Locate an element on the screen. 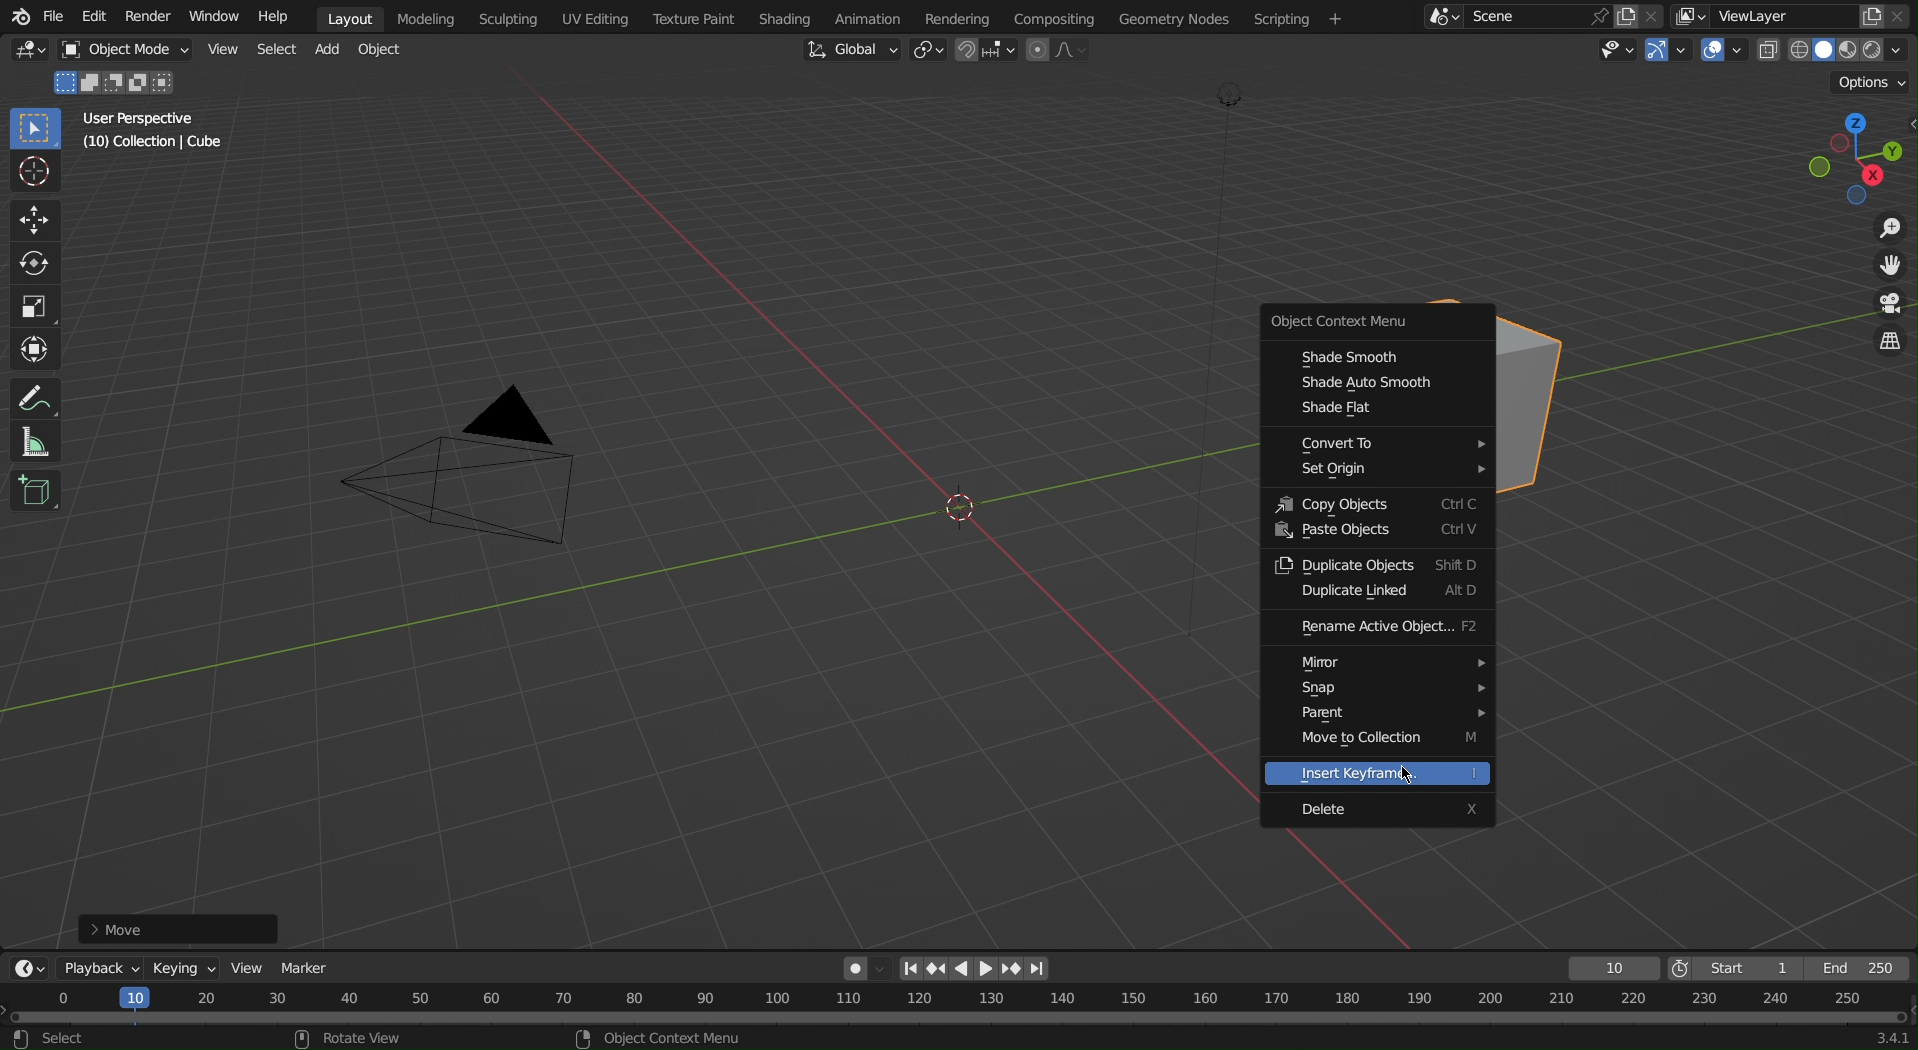 The width and height of the screenshot is (1918, 1050). More layer is located at coordinates (1691, 17).